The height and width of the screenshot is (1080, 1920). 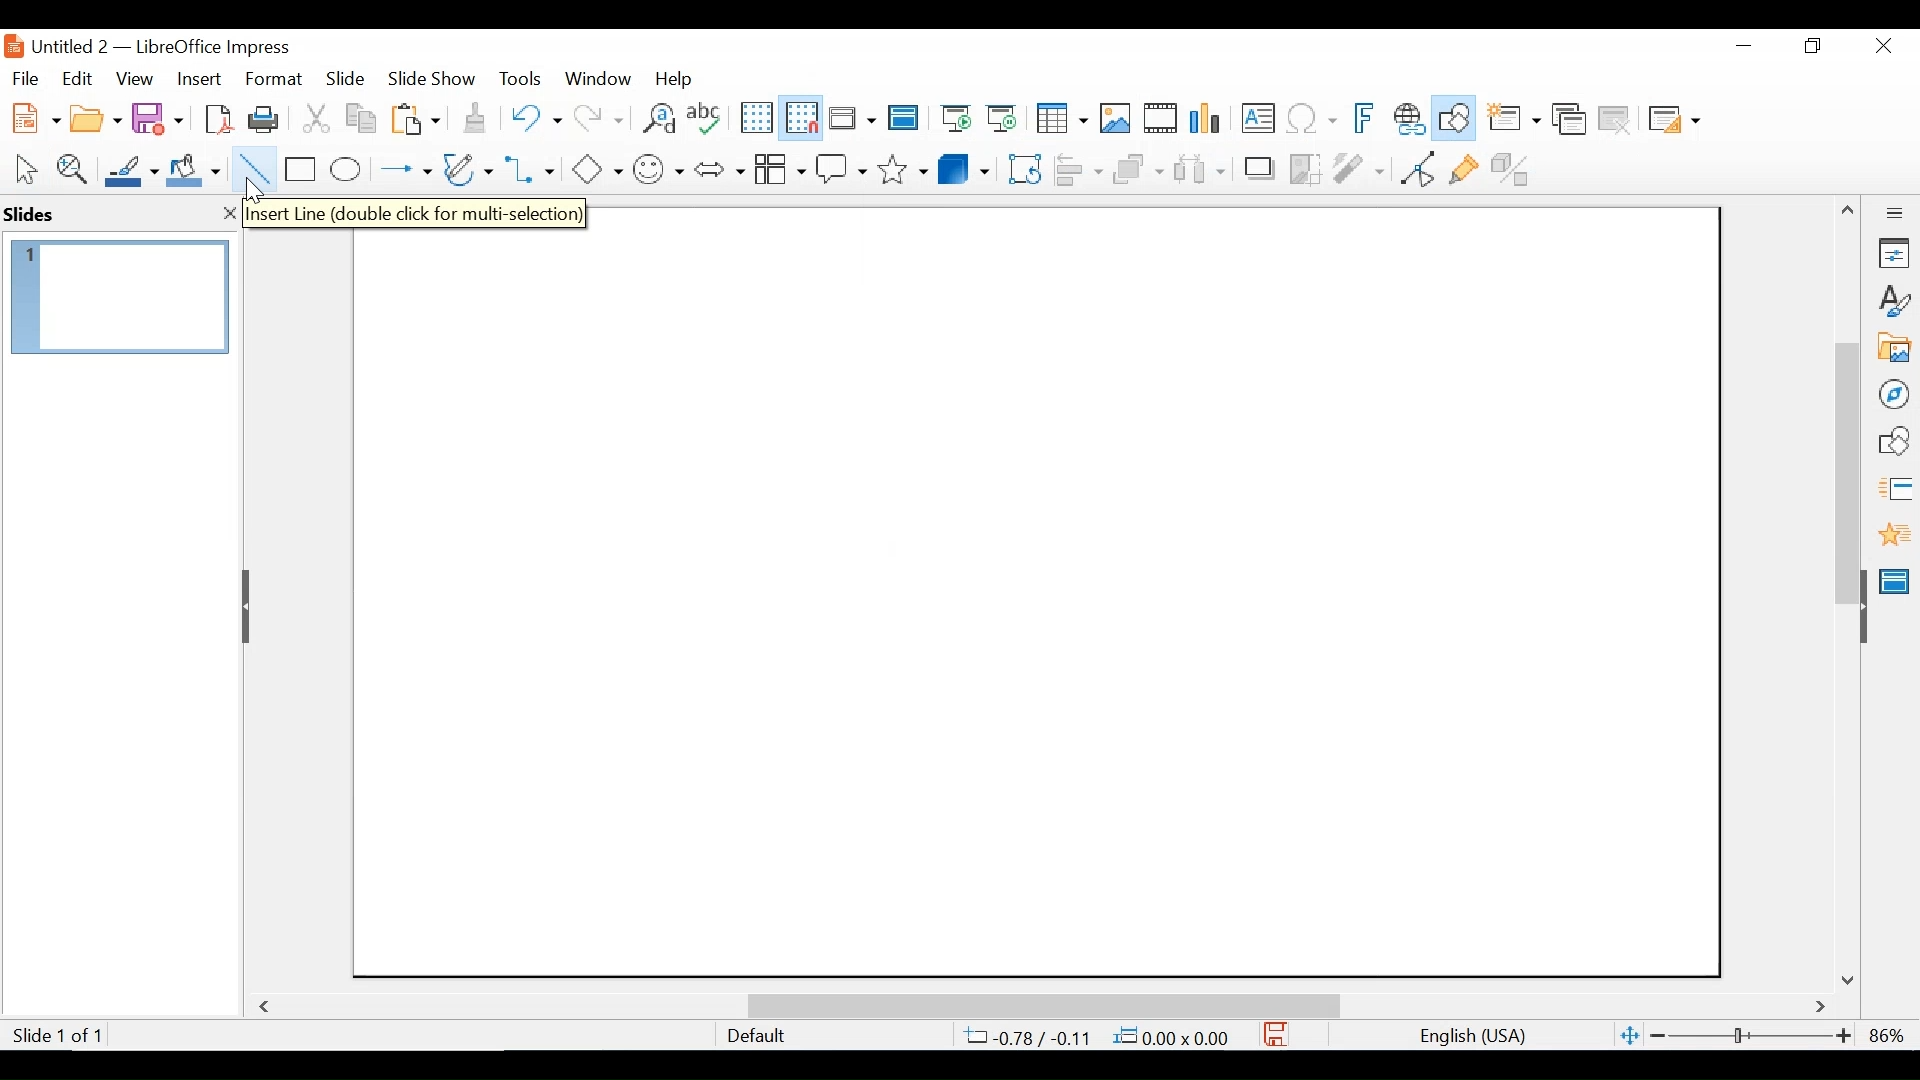 I want to click on Save, so click(x=1274, y=1034).